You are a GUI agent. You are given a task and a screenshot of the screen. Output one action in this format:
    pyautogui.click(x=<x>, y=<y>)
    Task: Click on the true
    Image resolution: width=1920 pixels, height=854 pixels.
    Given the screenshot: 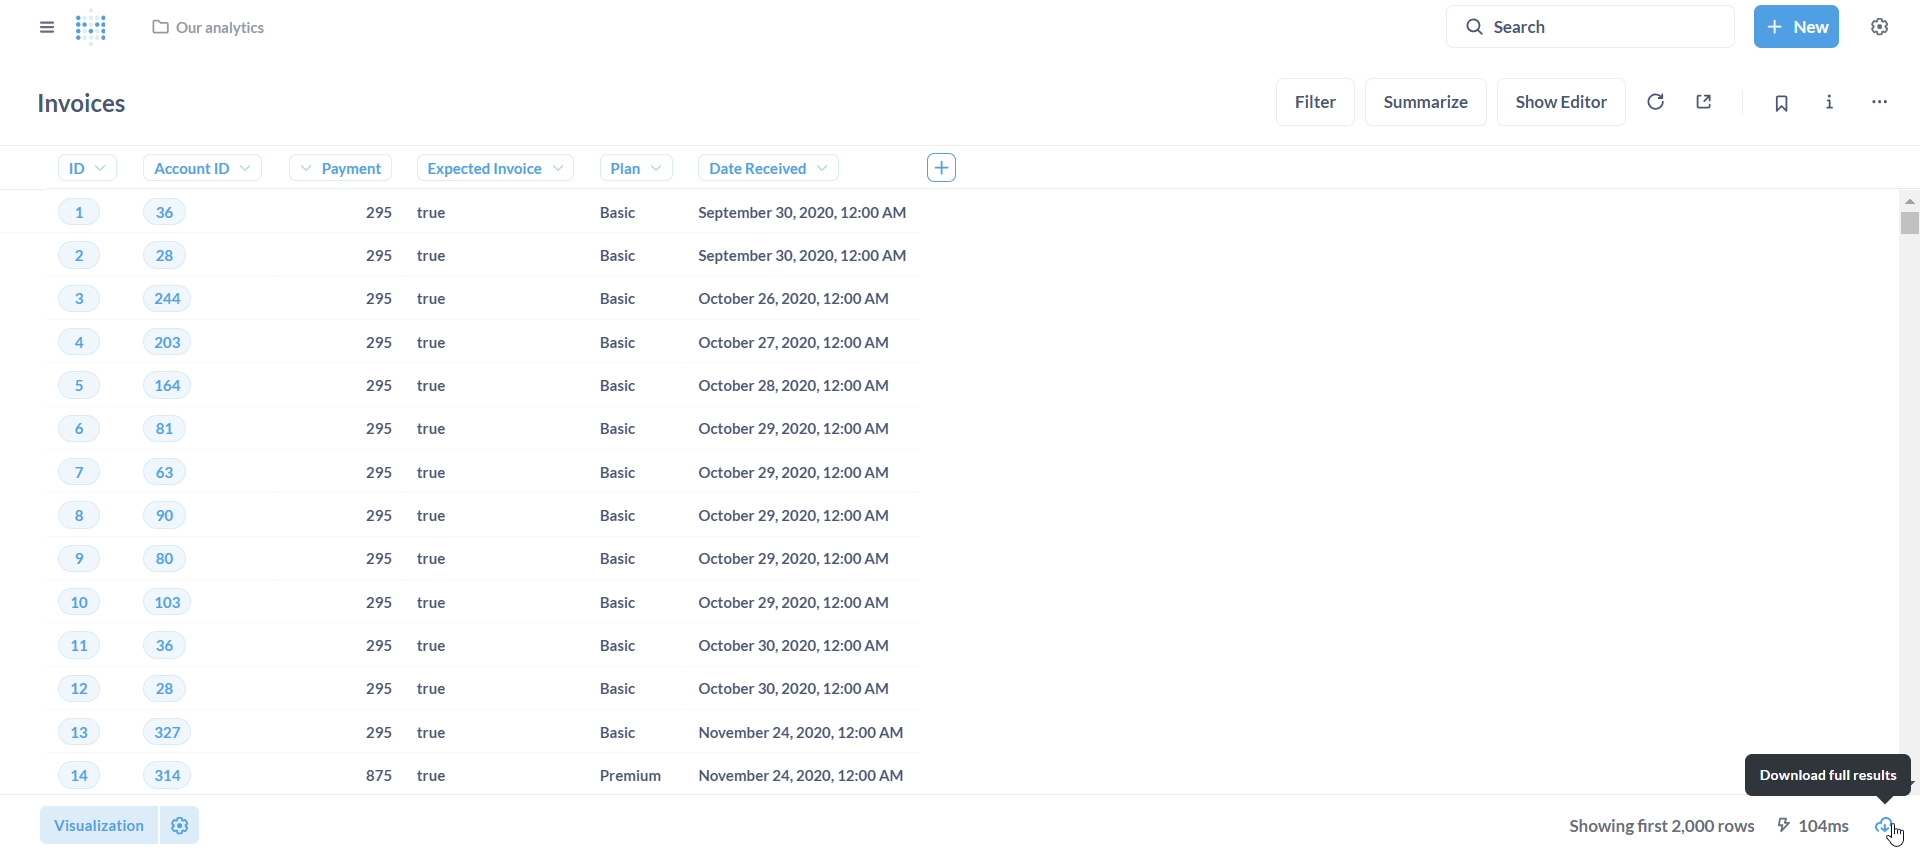 What is the action you would take?
    pyautogui.click(x=452, y=214)
    